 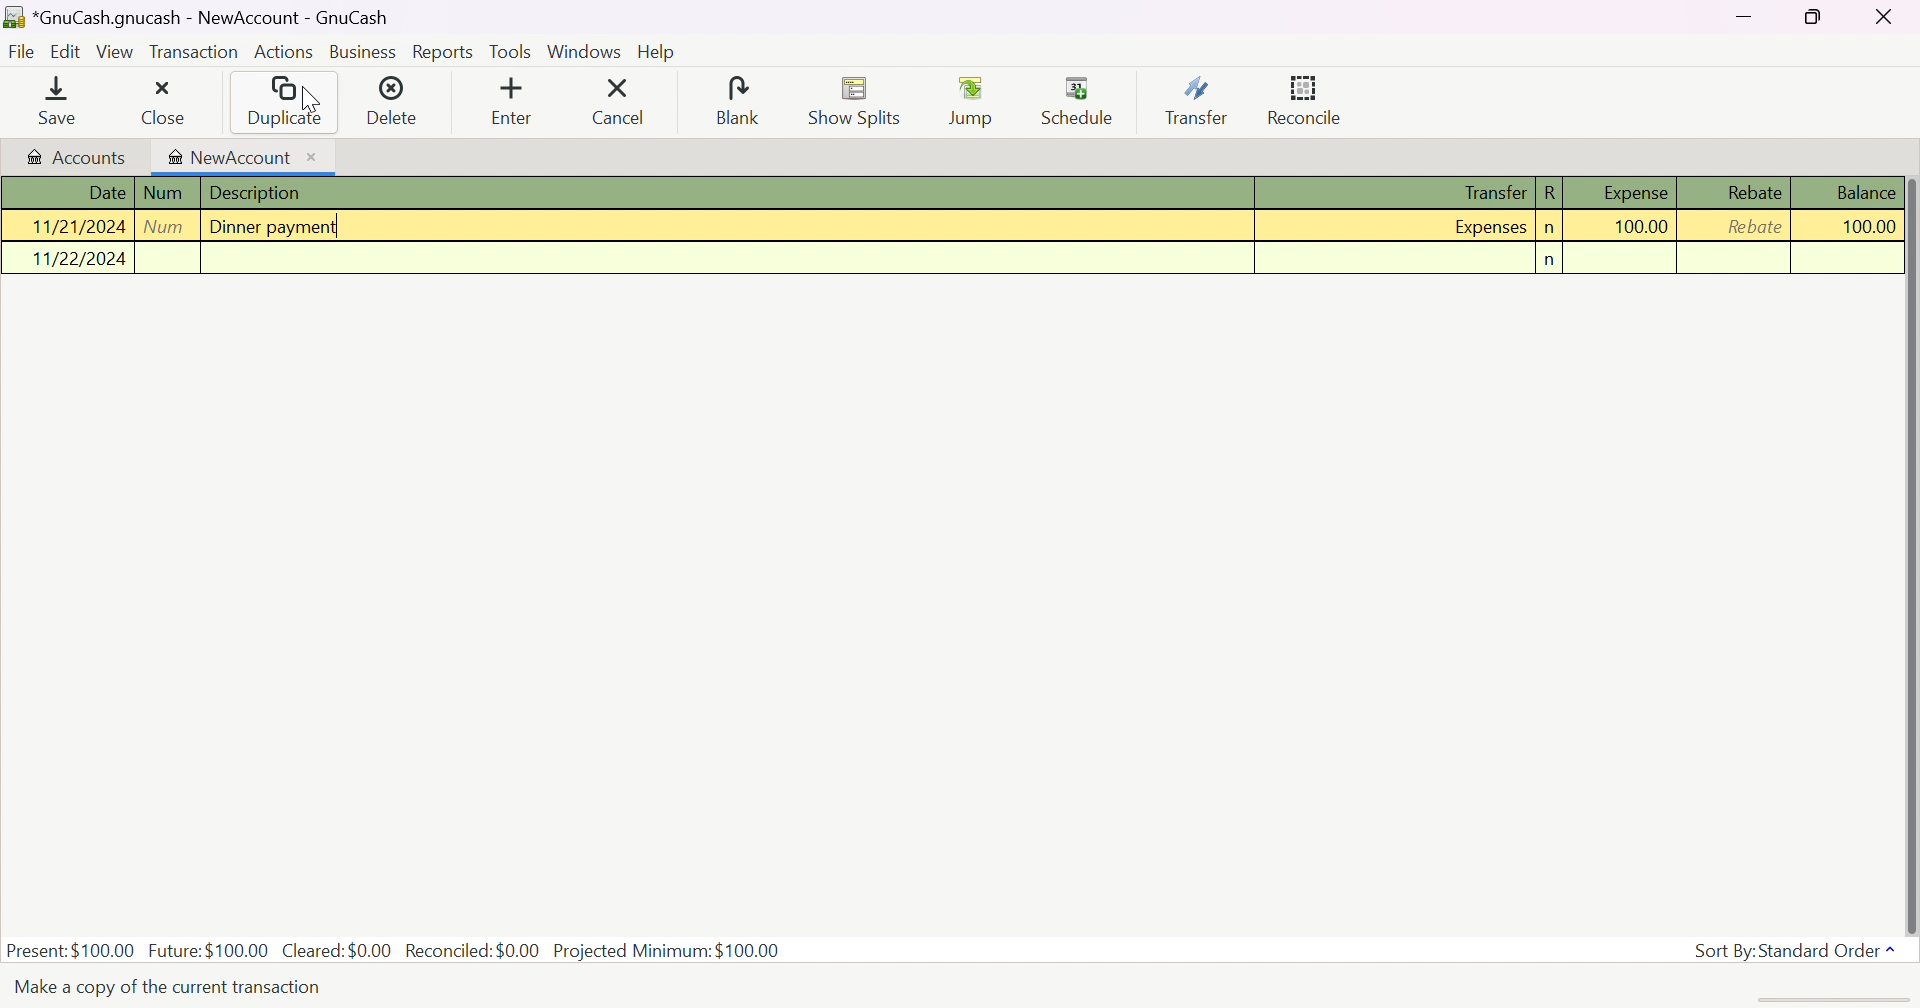 I want to click on Reconciled: $0.00, so click(x=475, y=950).